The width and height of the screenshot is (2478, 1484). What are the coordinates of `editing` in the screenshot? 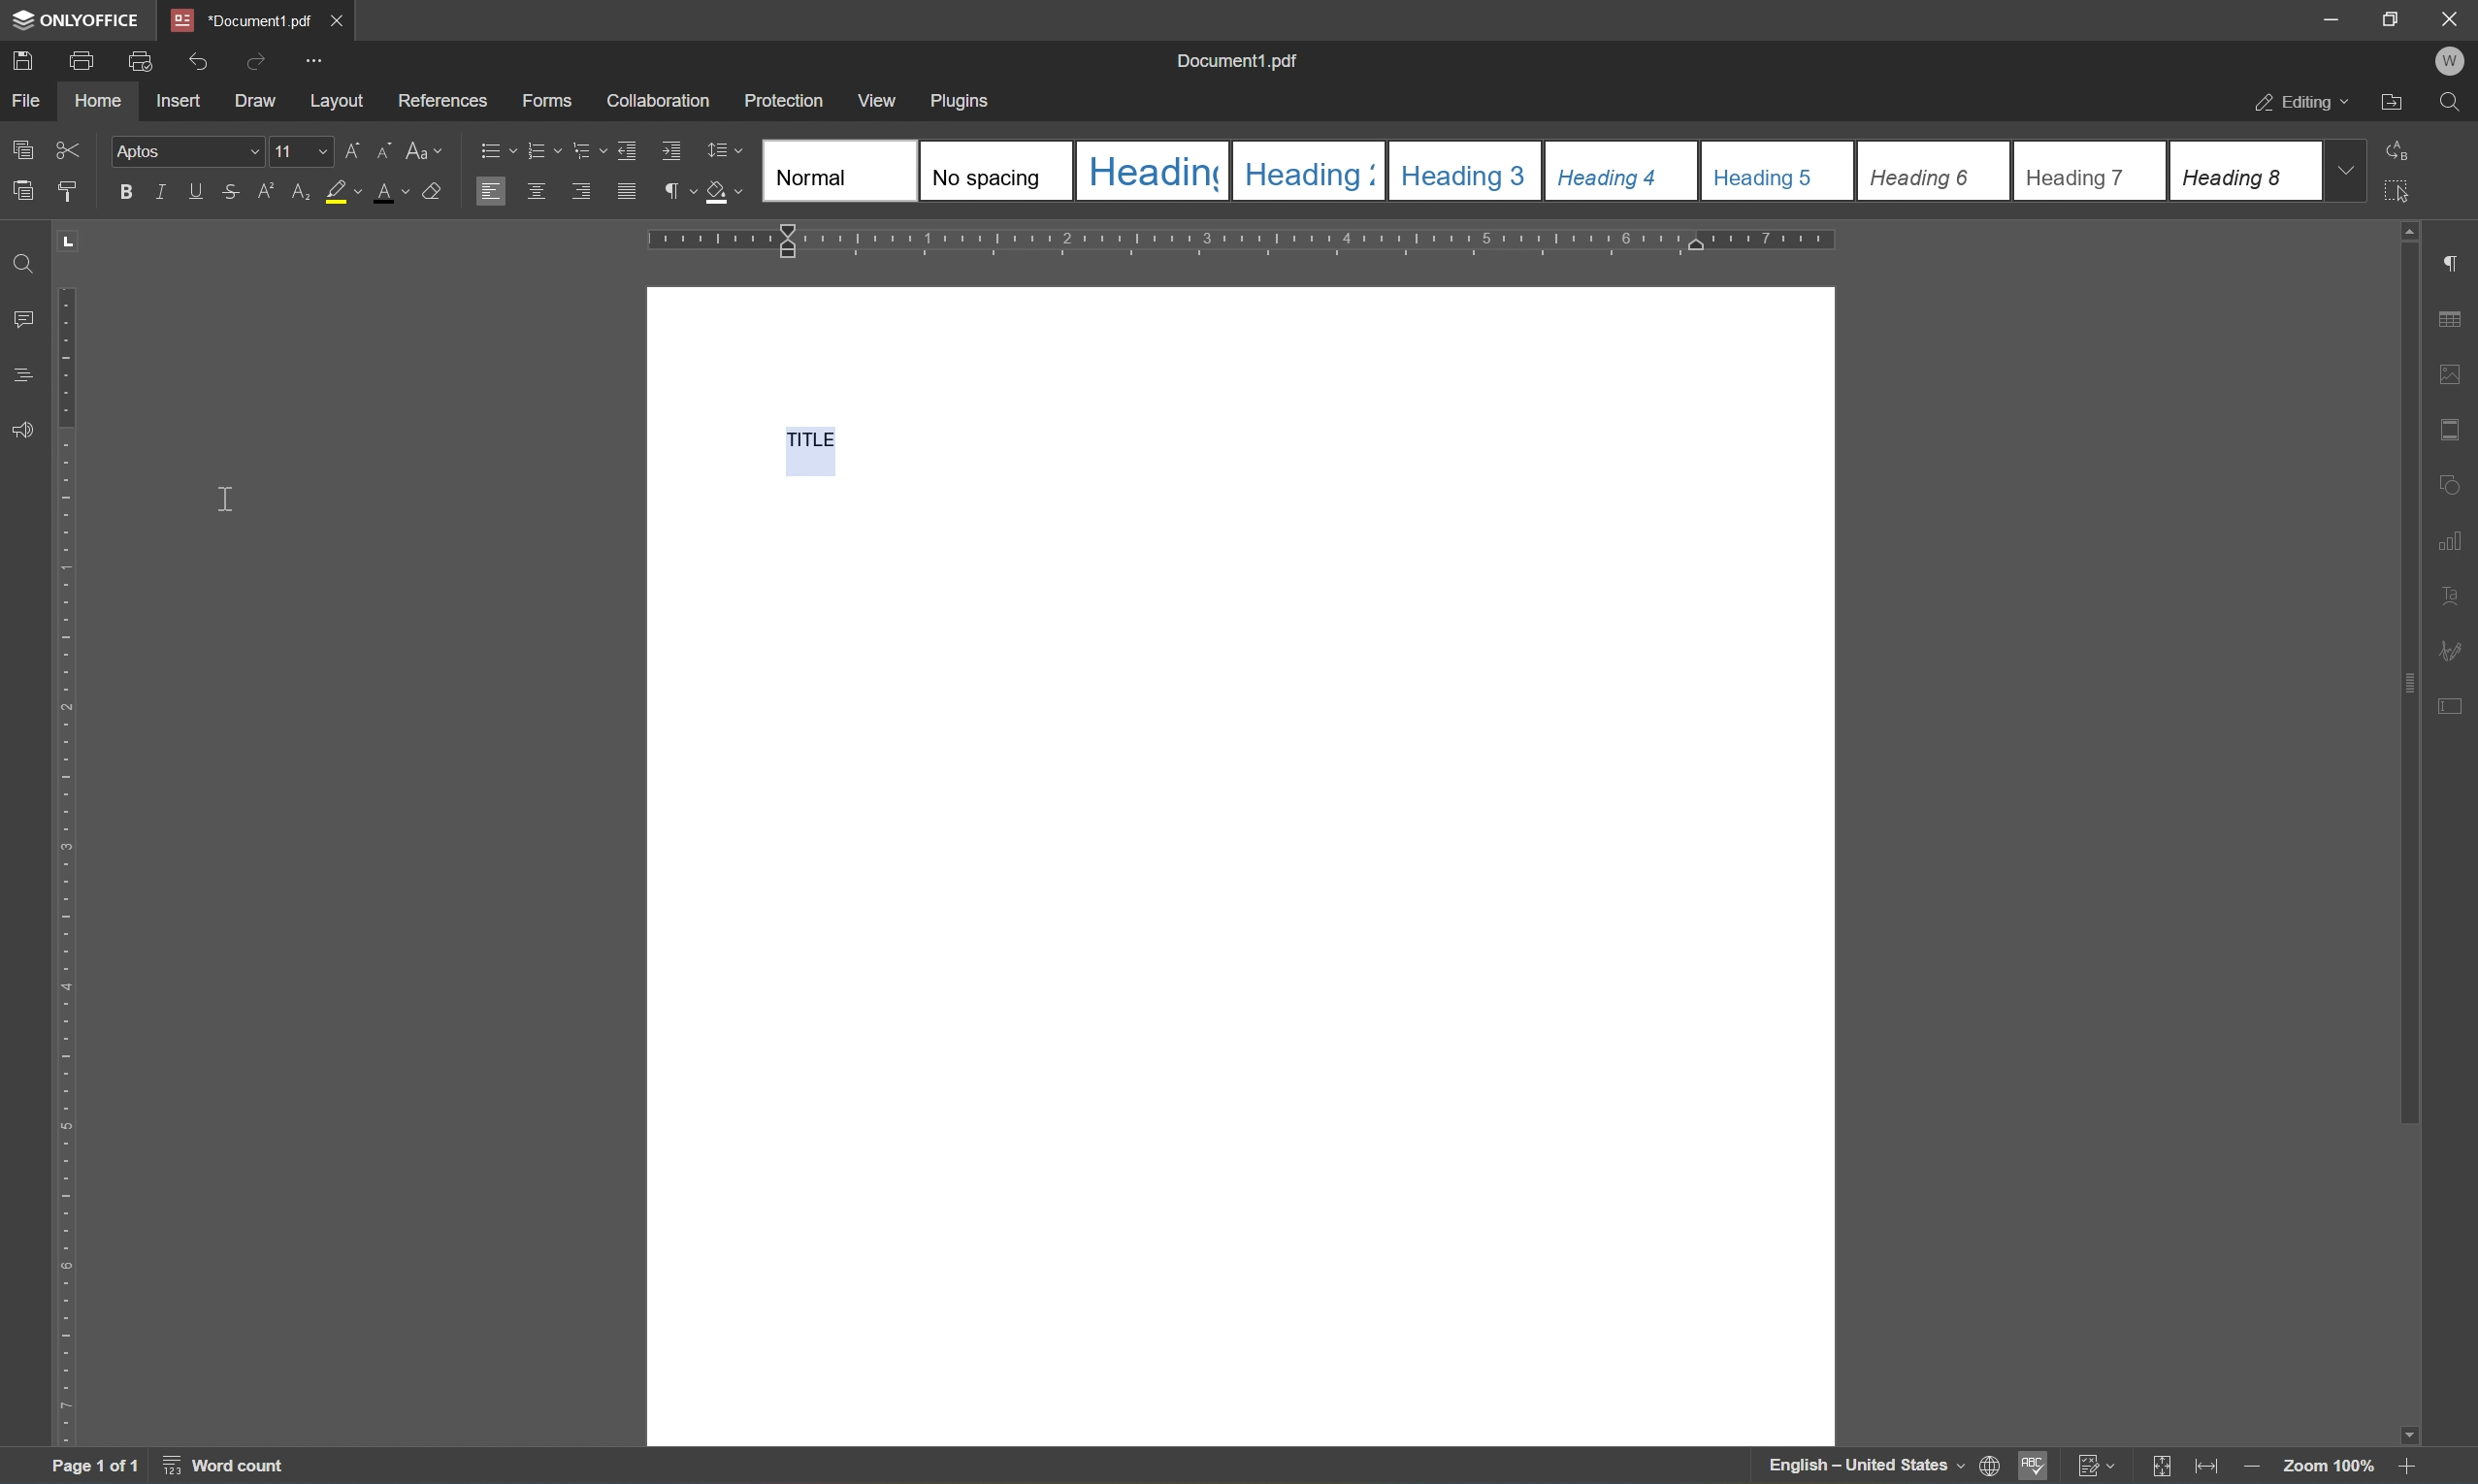 It's located at (2299, 104).